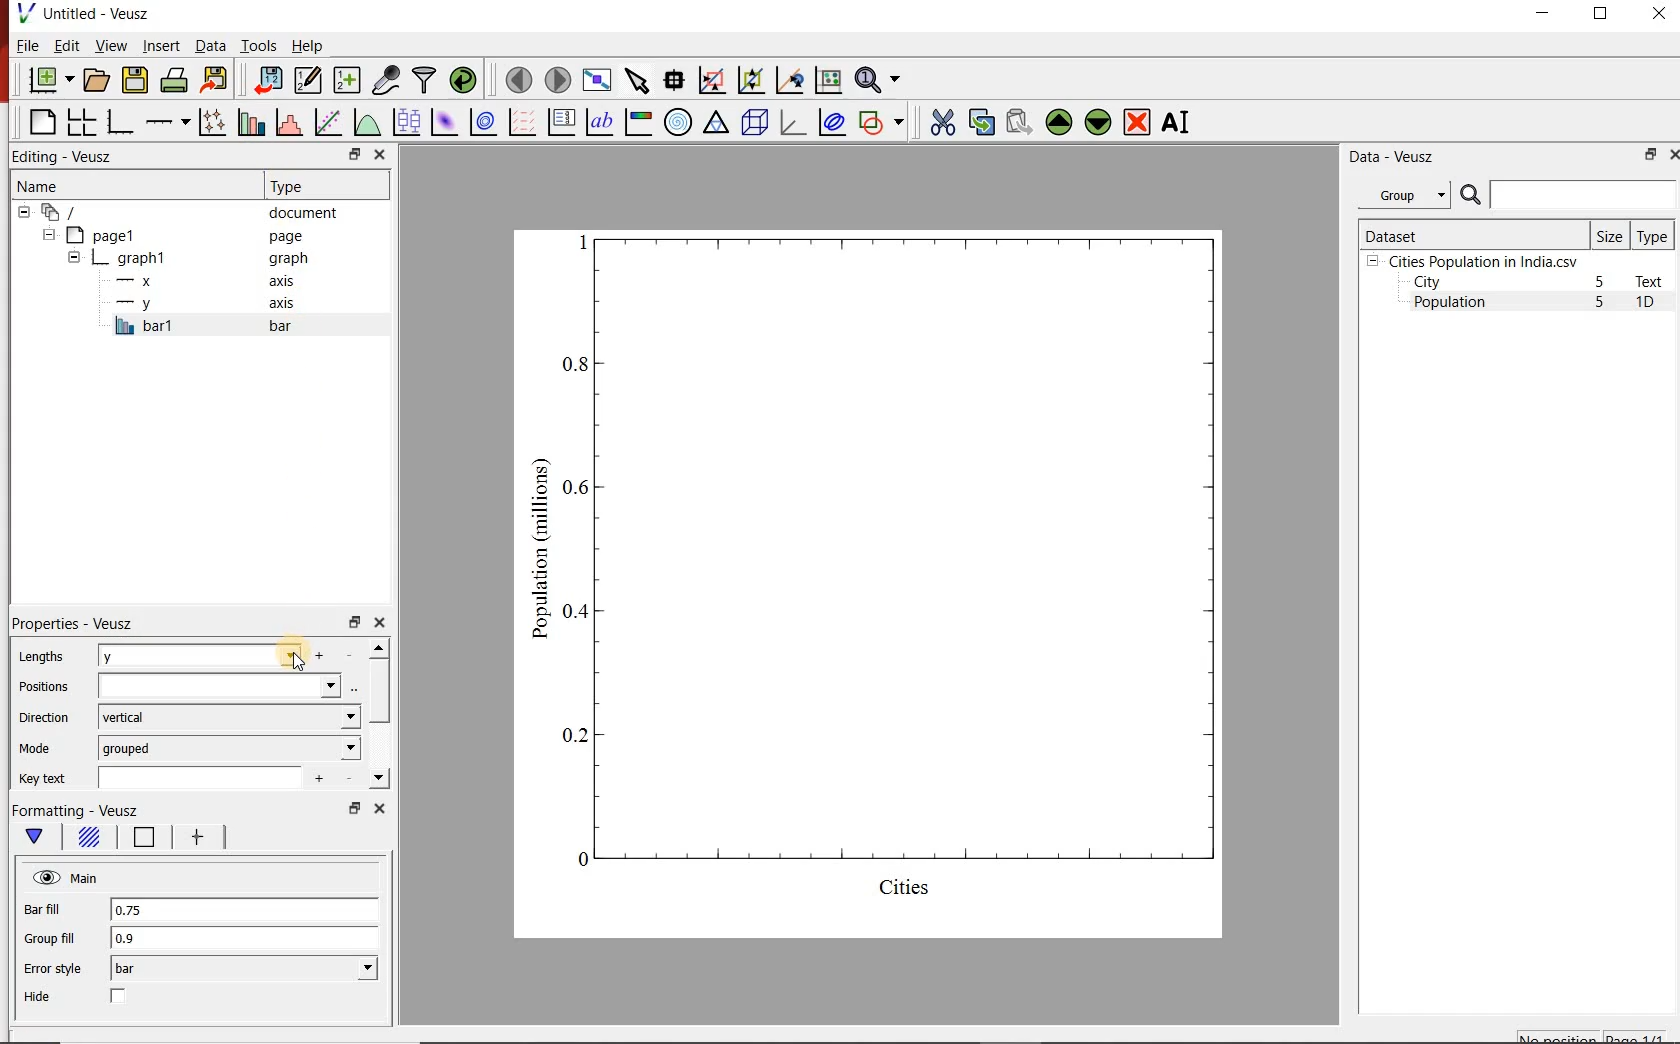  What do you see at coordinates (1653, 281) in the screenshot?
I see `Text` at bounding box center [1653, 281].